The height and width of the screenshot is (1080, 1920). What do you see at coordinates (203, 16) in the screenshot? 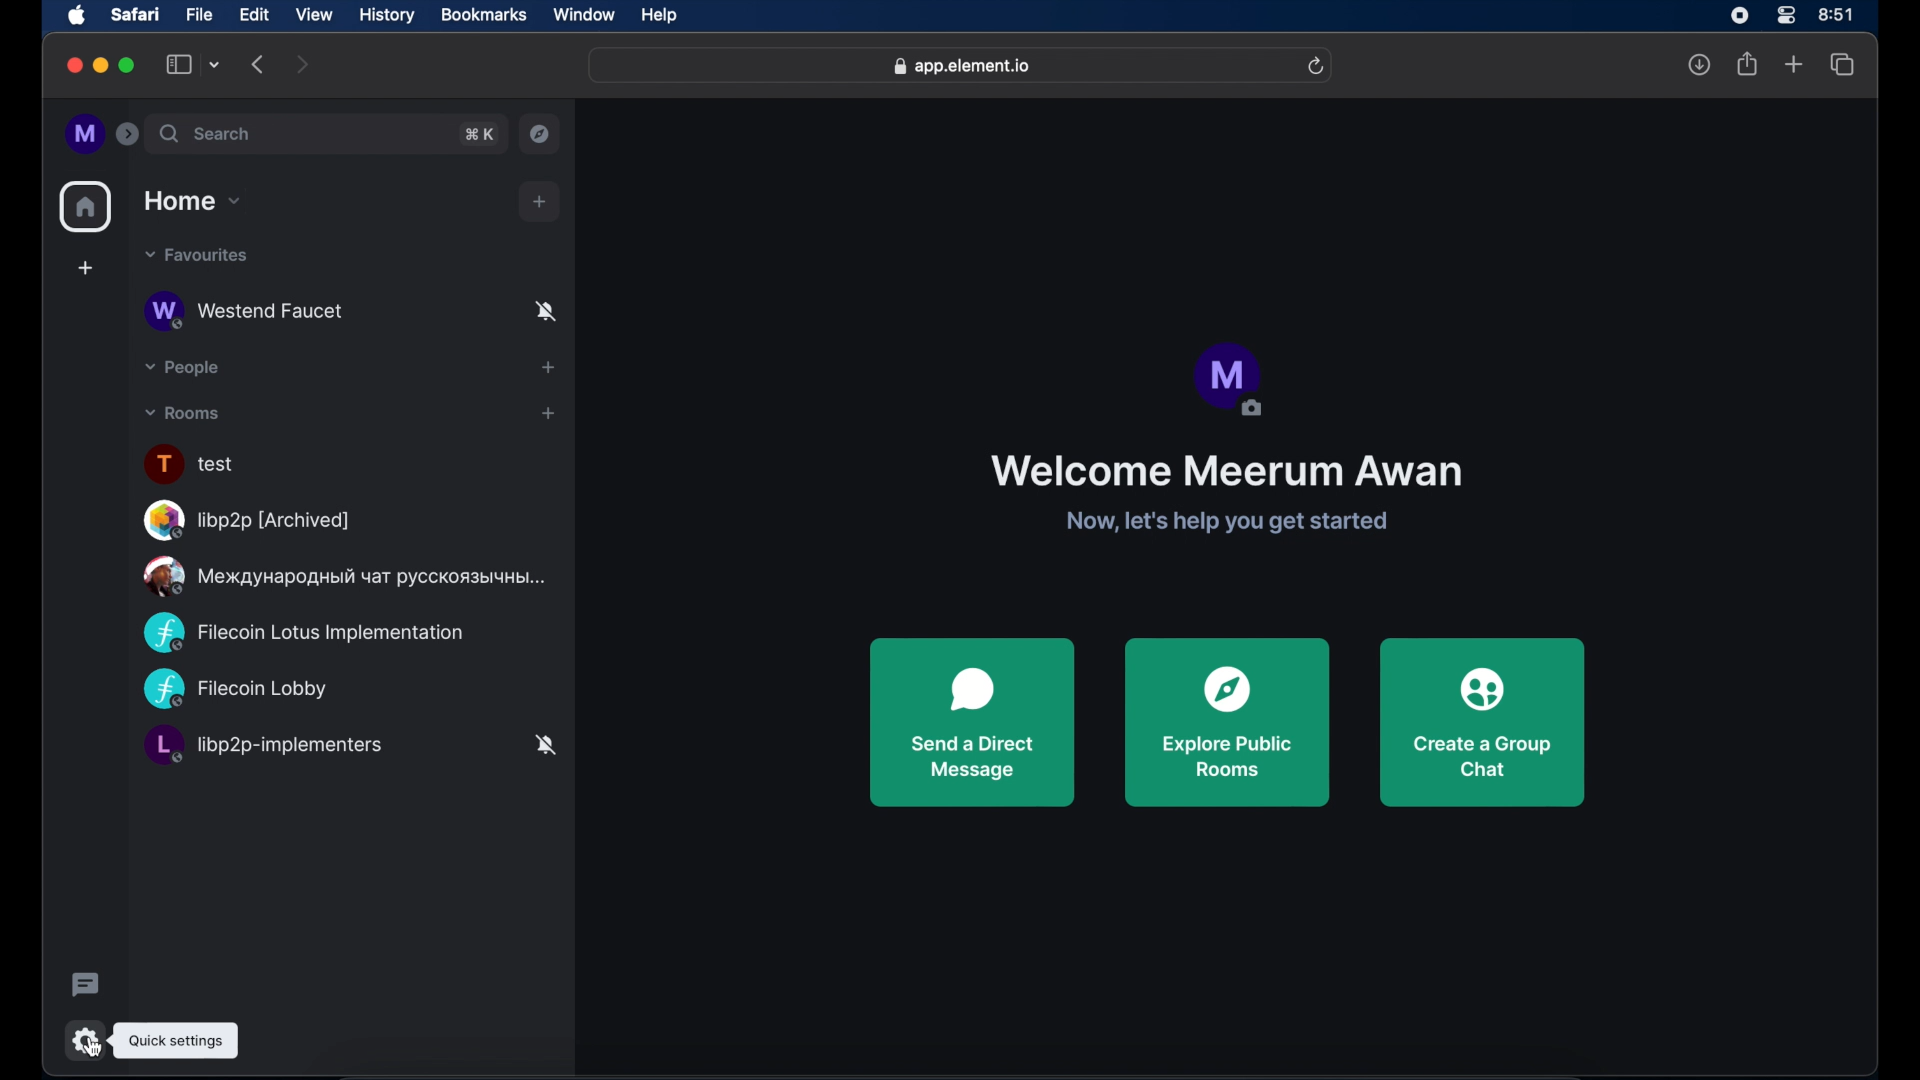
I see `file` at bounding box center [203, 16].